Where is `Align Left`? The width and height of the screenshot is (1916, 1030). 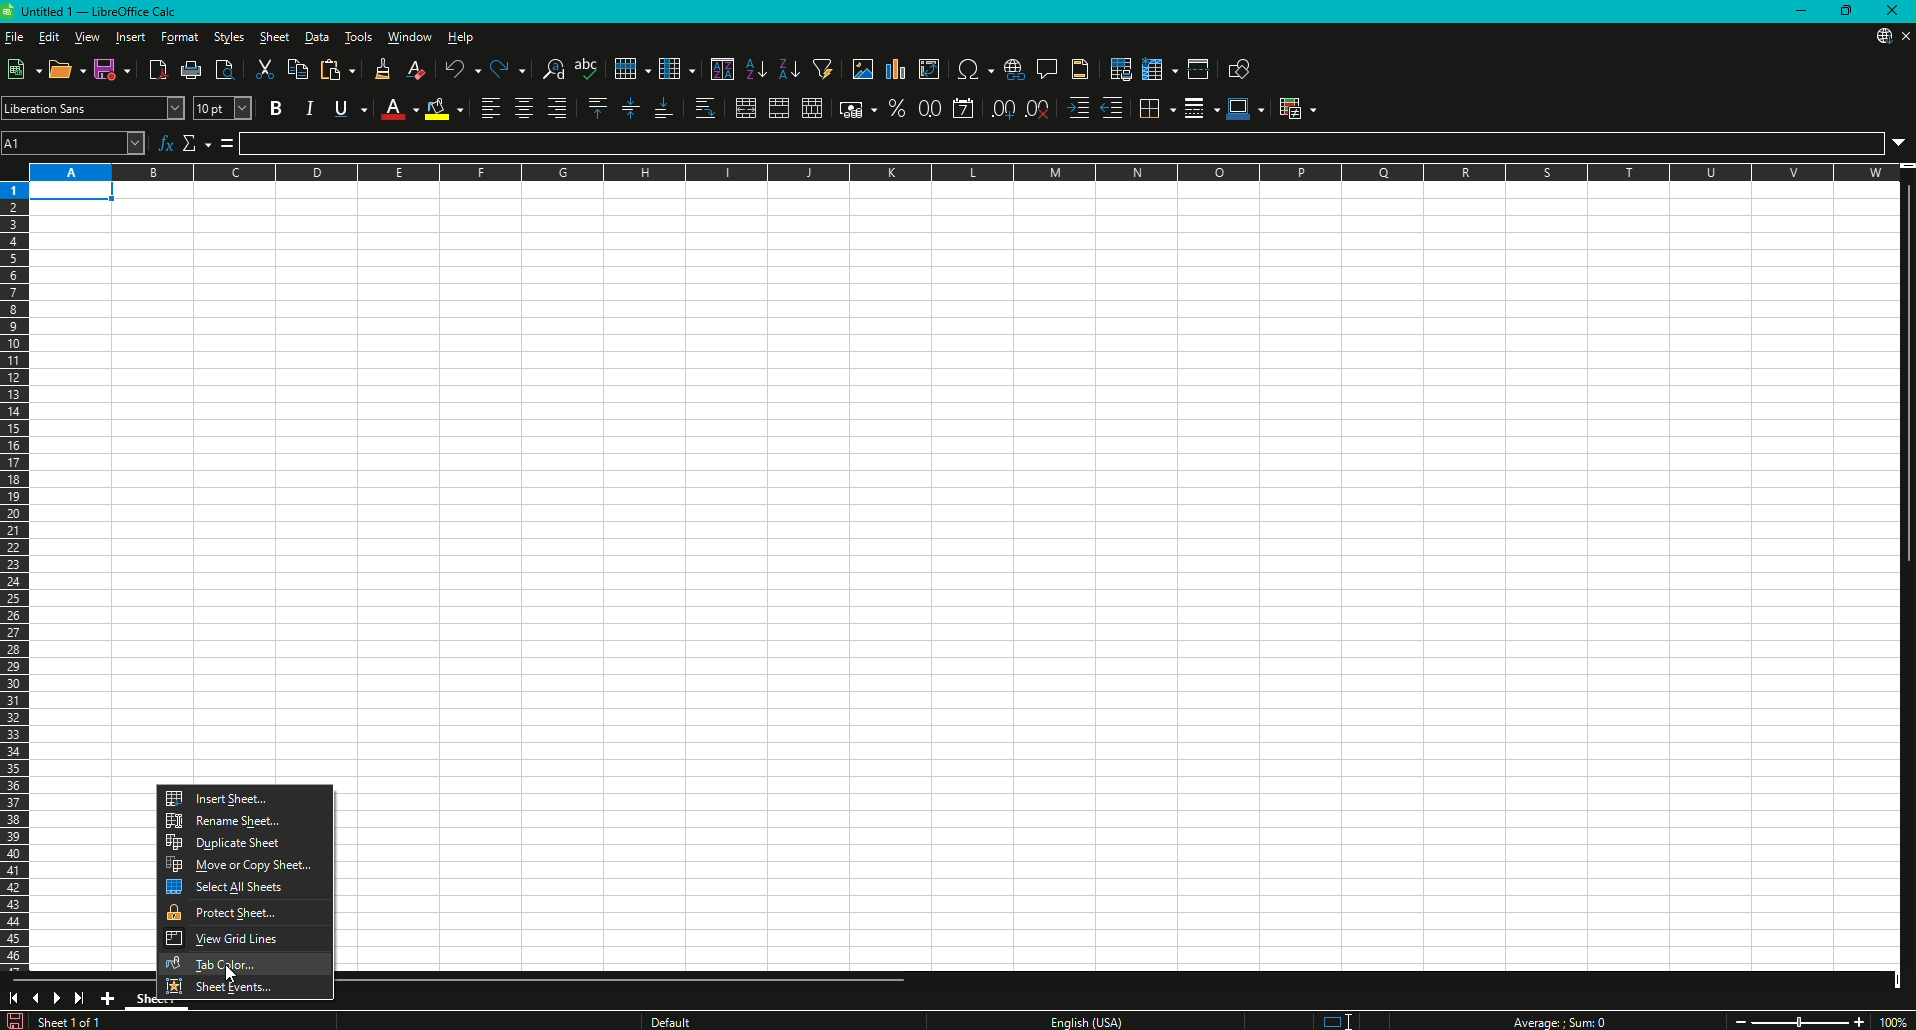
Align Left is located at coordinates (491, 107).